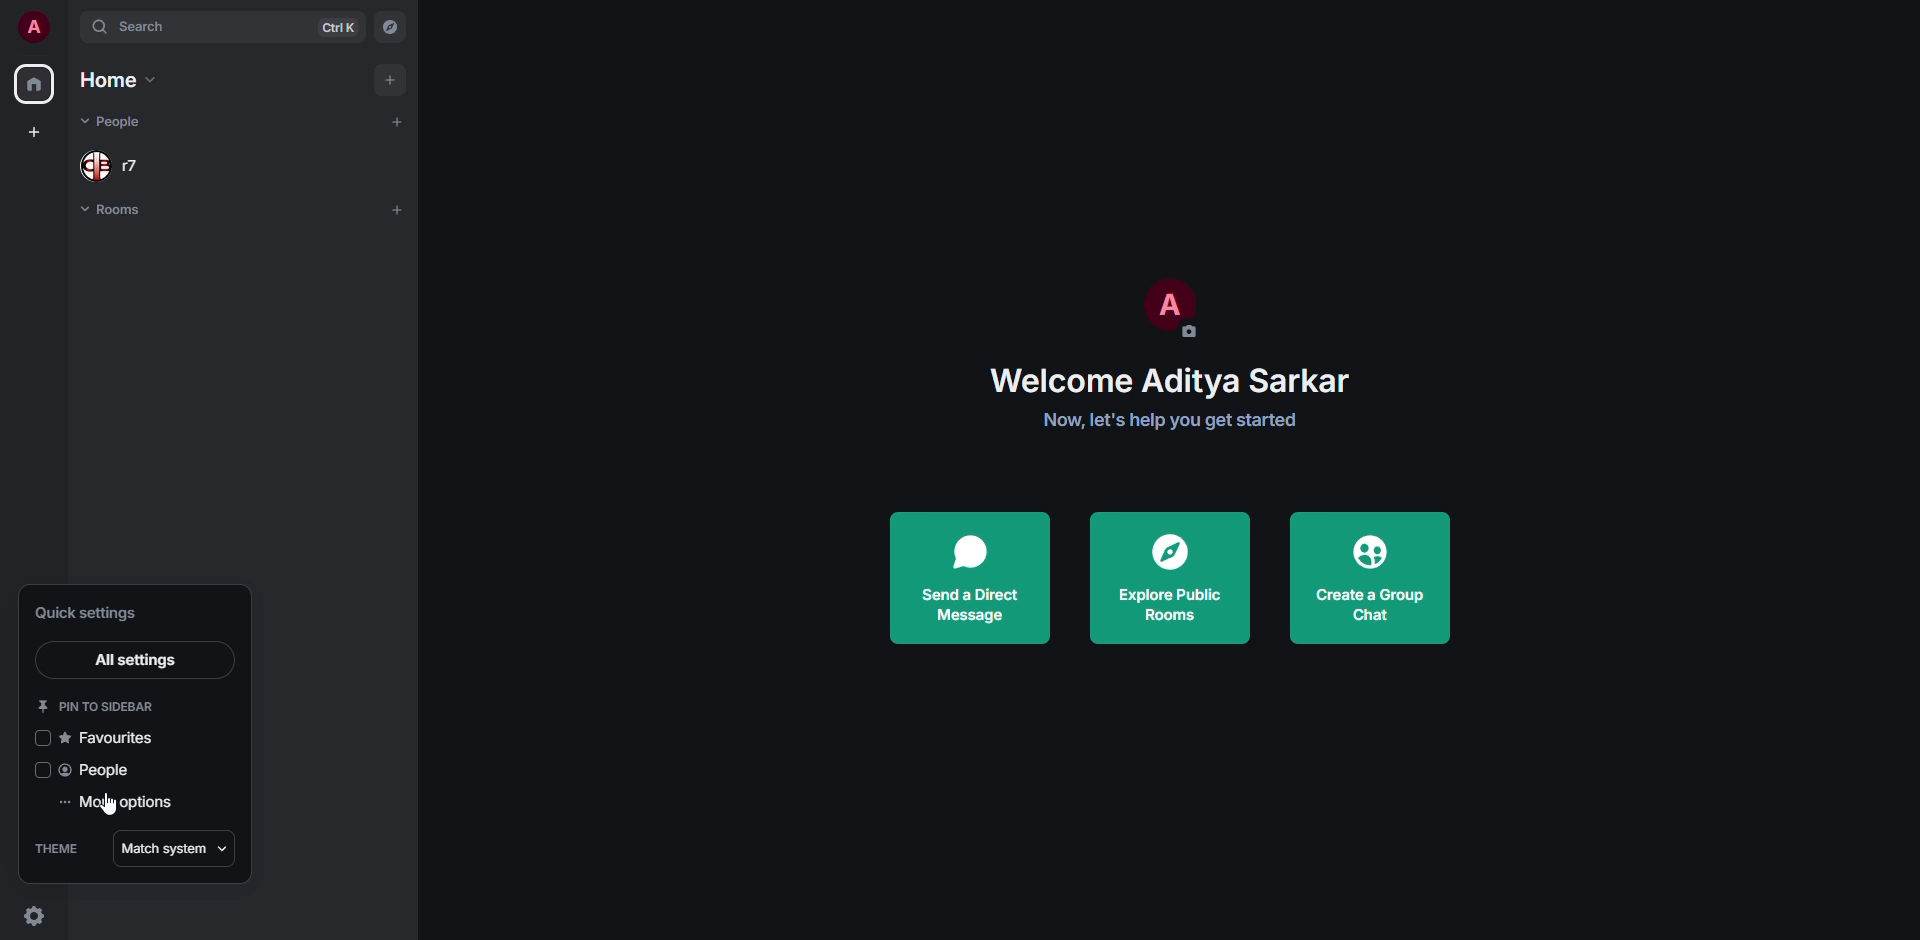 This screenshot has height=940, width=1920. What do you see at coordinates (33, 86) in the screenshot?
I see `home` at bounding box center [33, 86].